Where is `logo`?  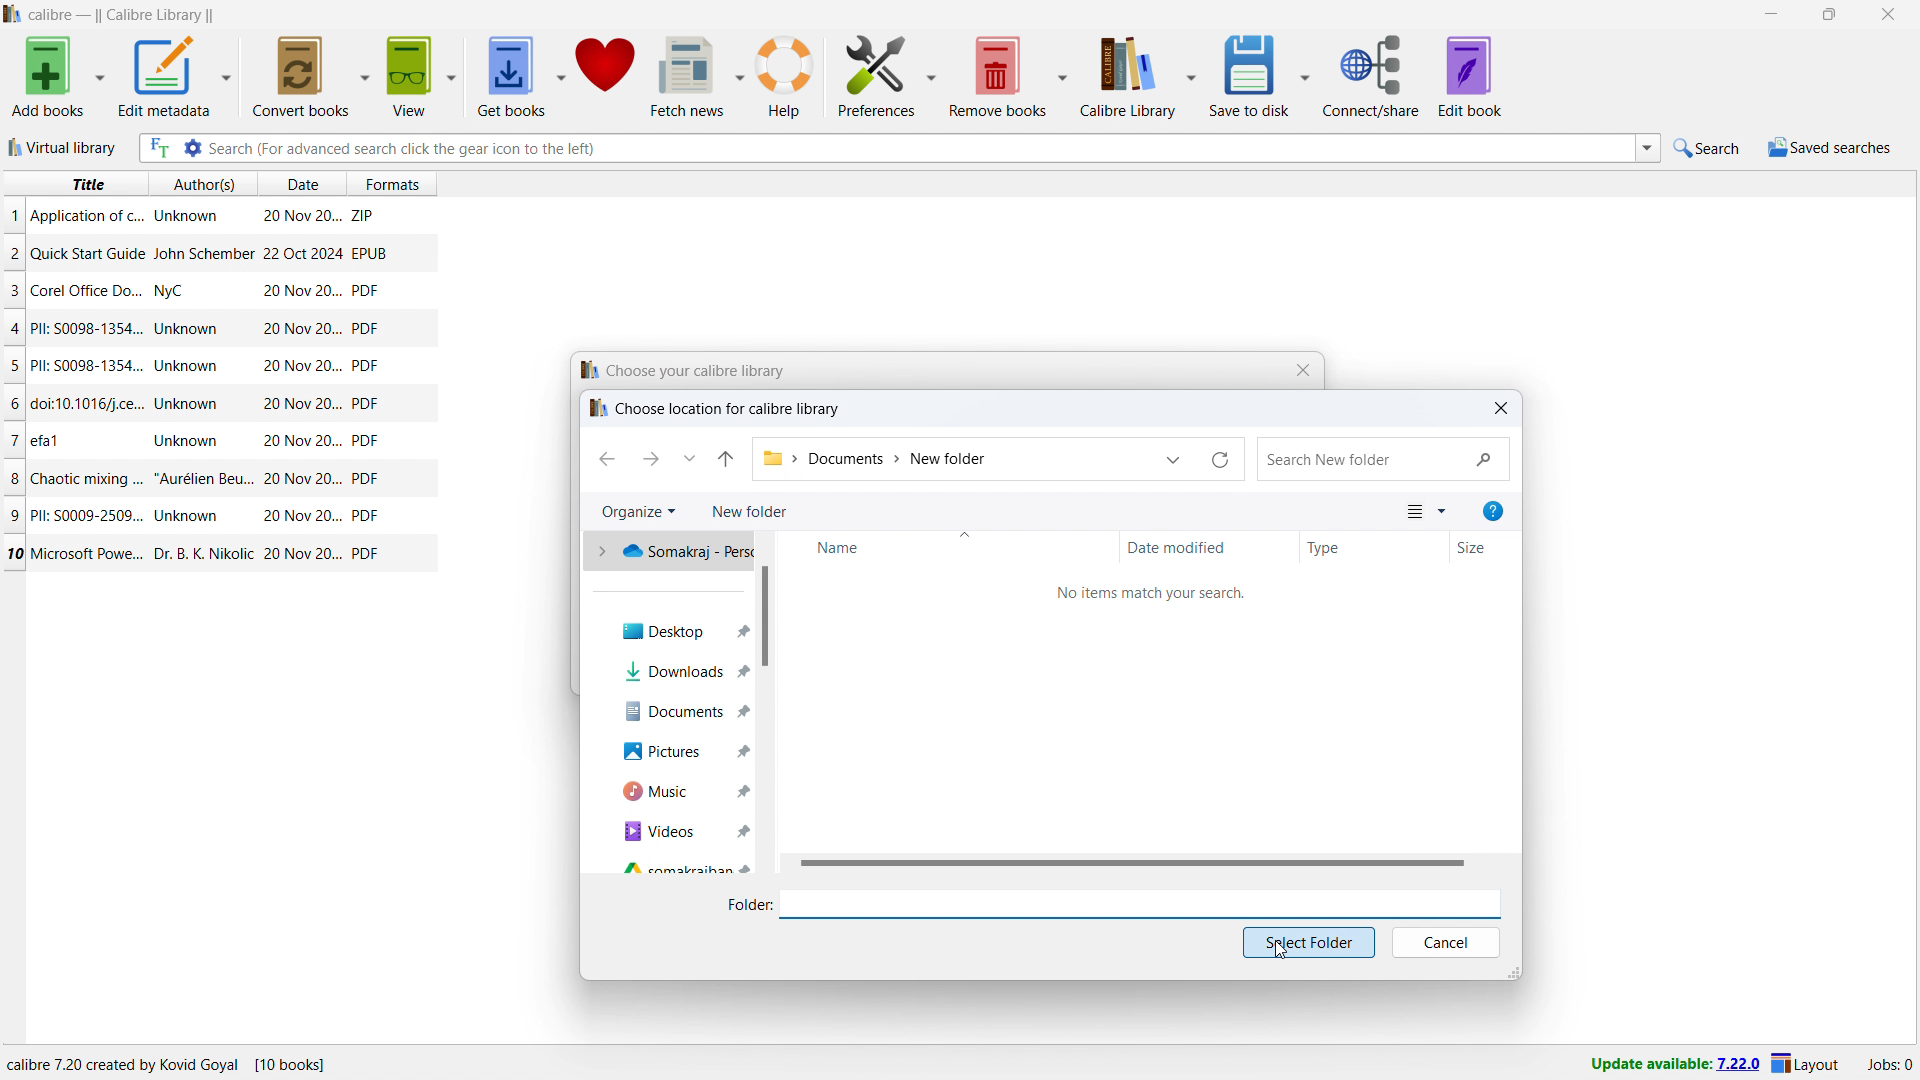
logo is located at coordinates (13, 14).